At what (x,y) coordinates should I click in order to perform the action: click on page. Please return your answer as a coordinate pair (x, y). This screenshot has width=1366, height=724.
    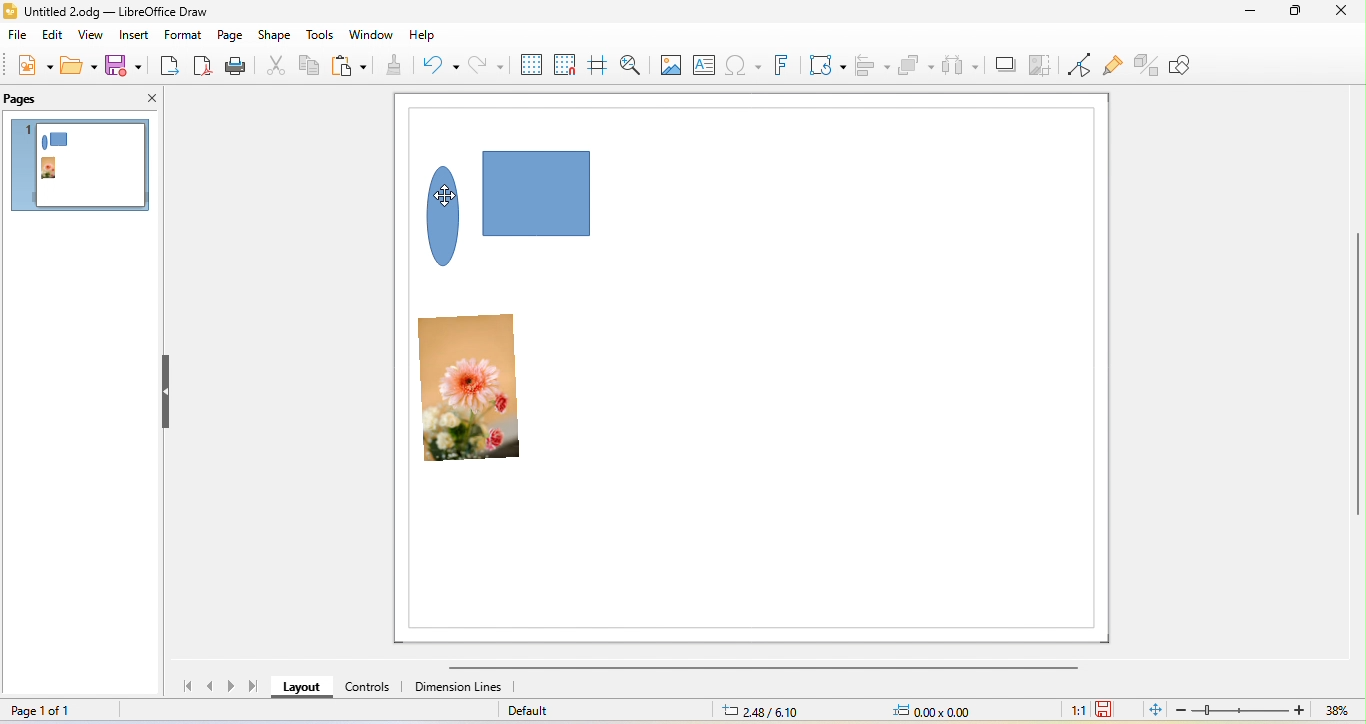
    Looking at the image, I should click on (229, 36).